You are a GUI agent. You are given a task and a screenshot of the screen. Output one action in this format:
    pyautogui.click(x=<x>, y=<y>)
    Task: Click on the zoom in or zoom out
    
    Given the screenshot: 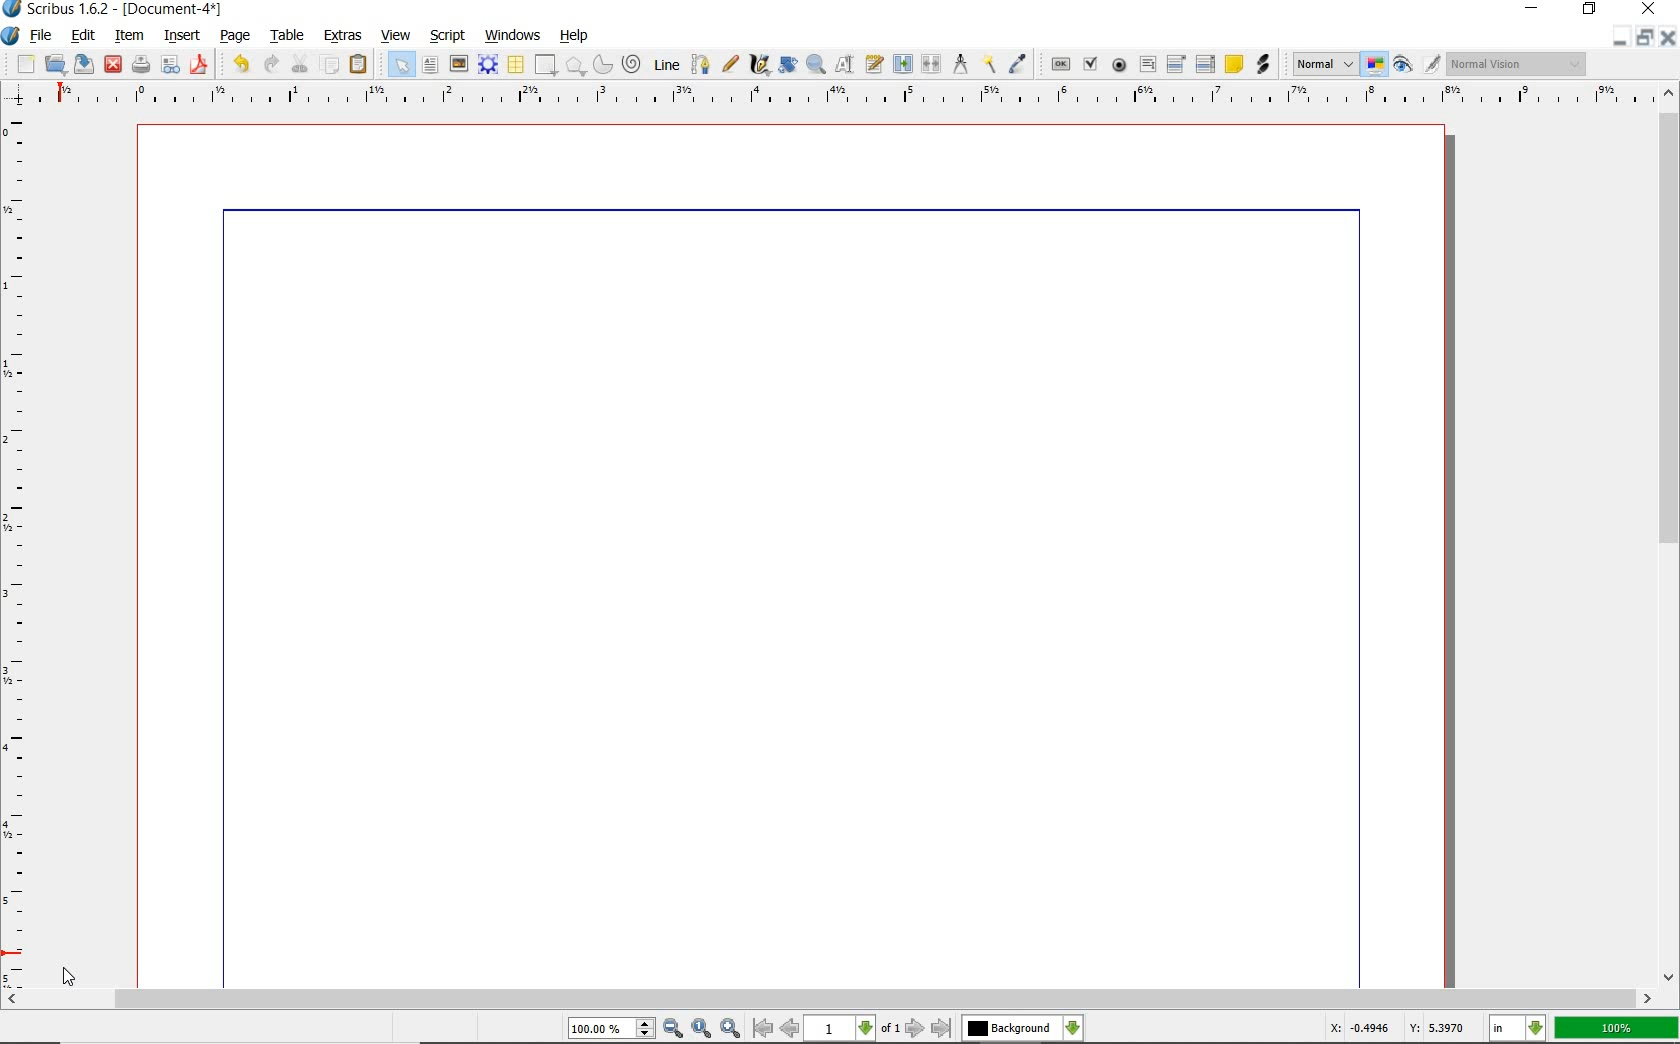 What is the action you would take?
    pyautogui.click(x=816, y=64)
    